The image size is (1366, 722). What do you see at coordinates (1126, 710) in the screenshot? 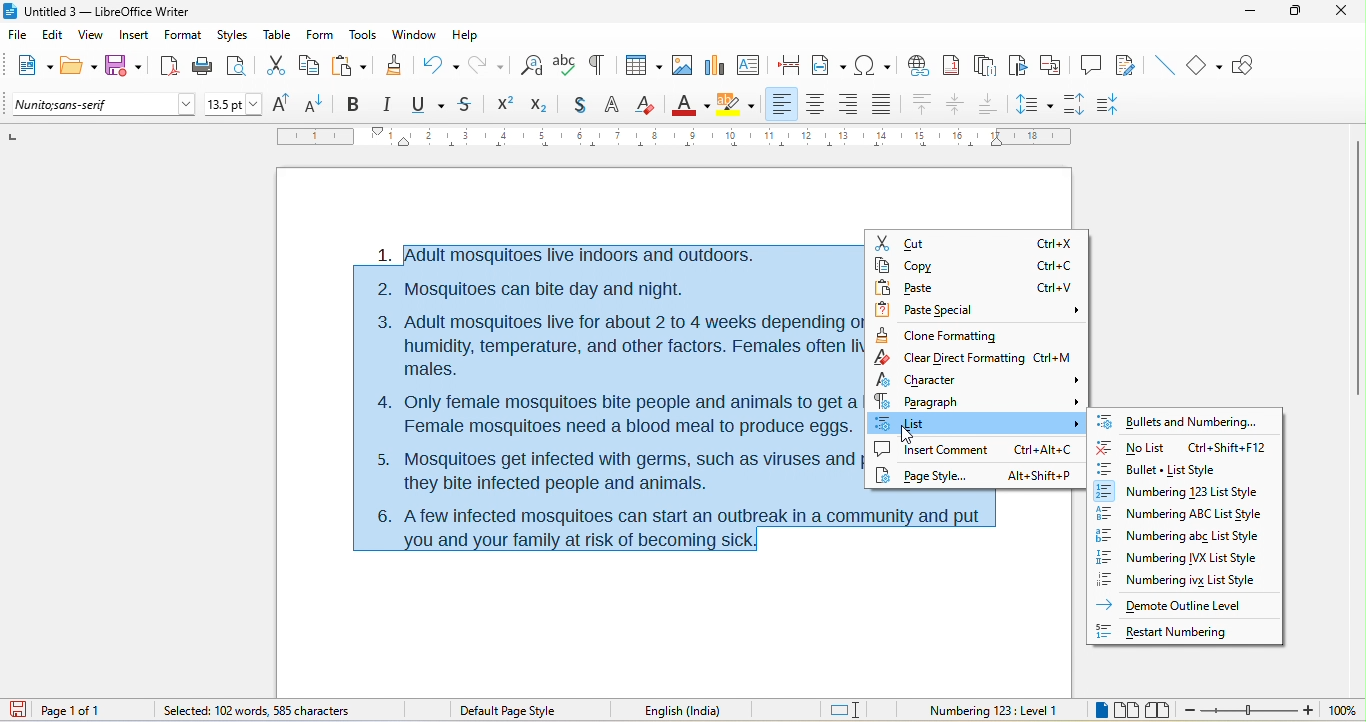
I see `multiple page view` at bounding box center [1126, 710].